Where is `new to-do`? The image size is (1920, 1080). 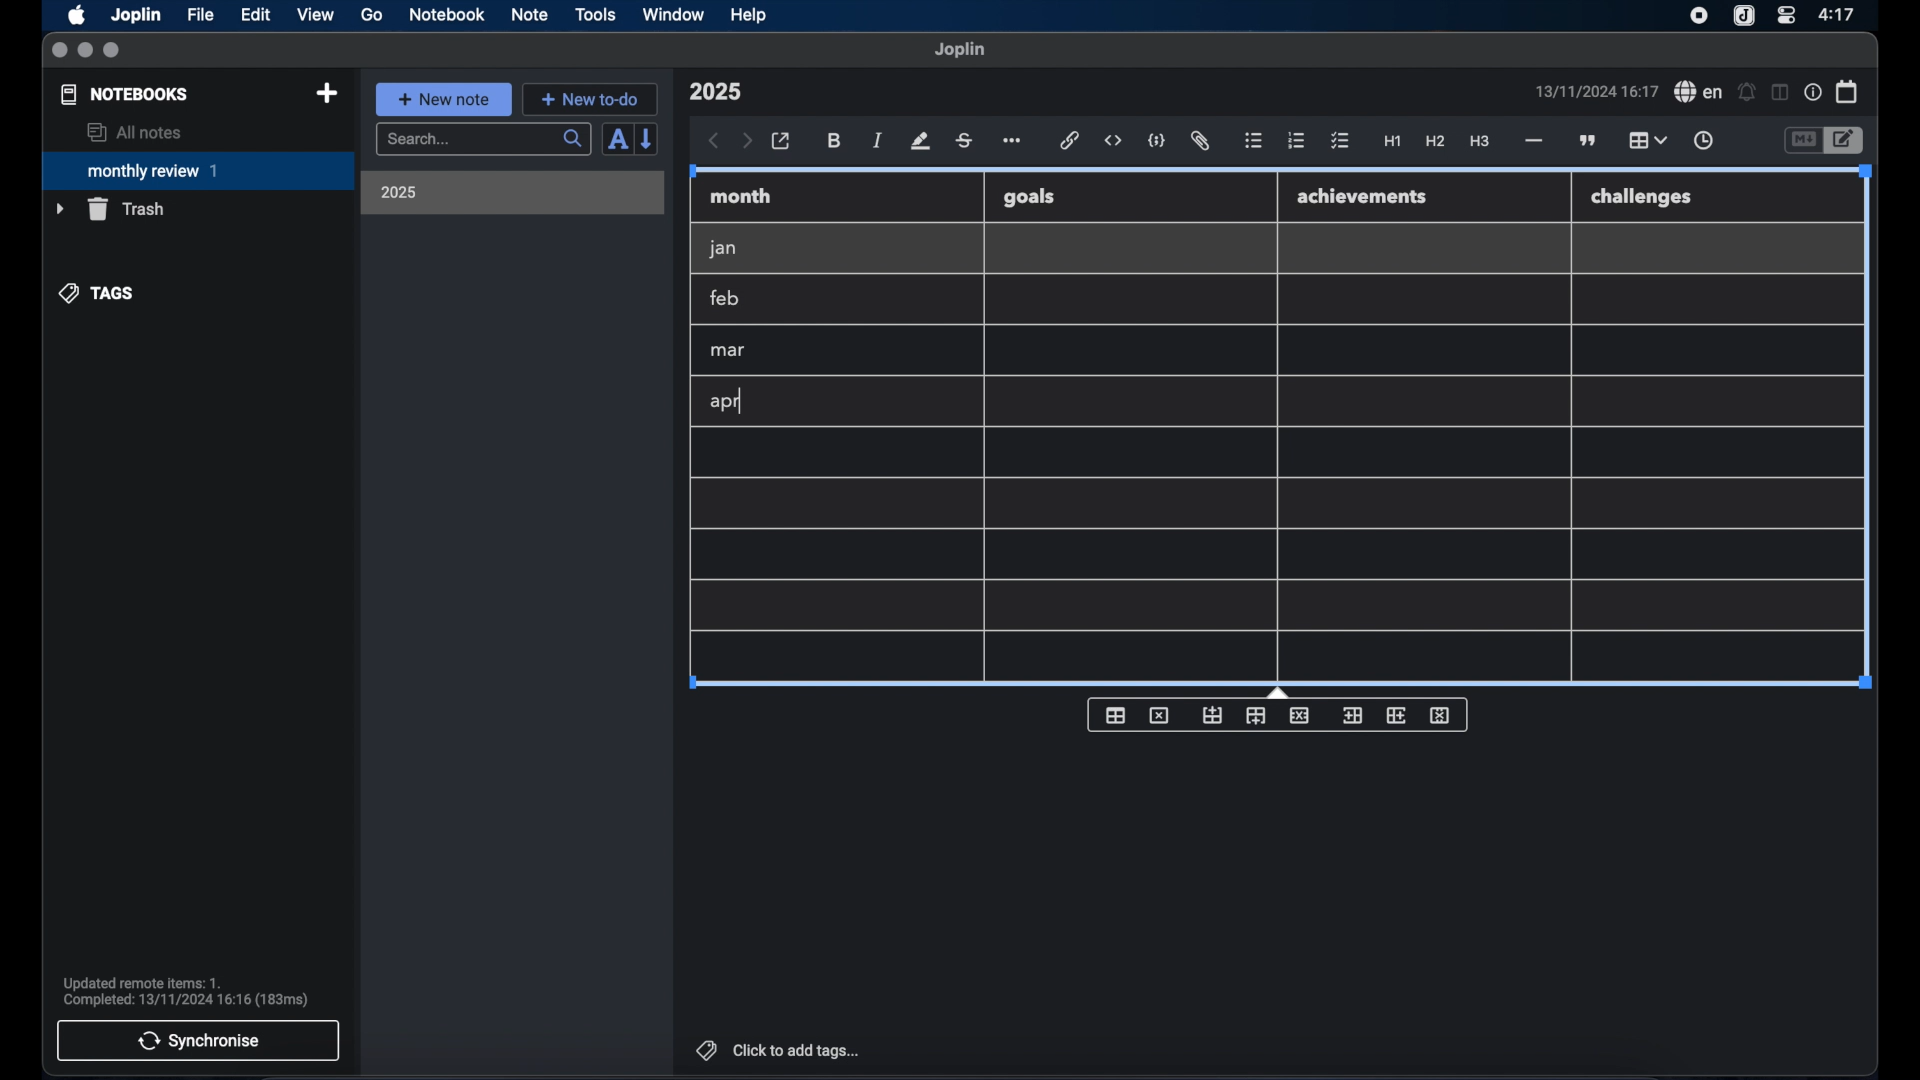 new to-do is located at coordinates (591, 99).